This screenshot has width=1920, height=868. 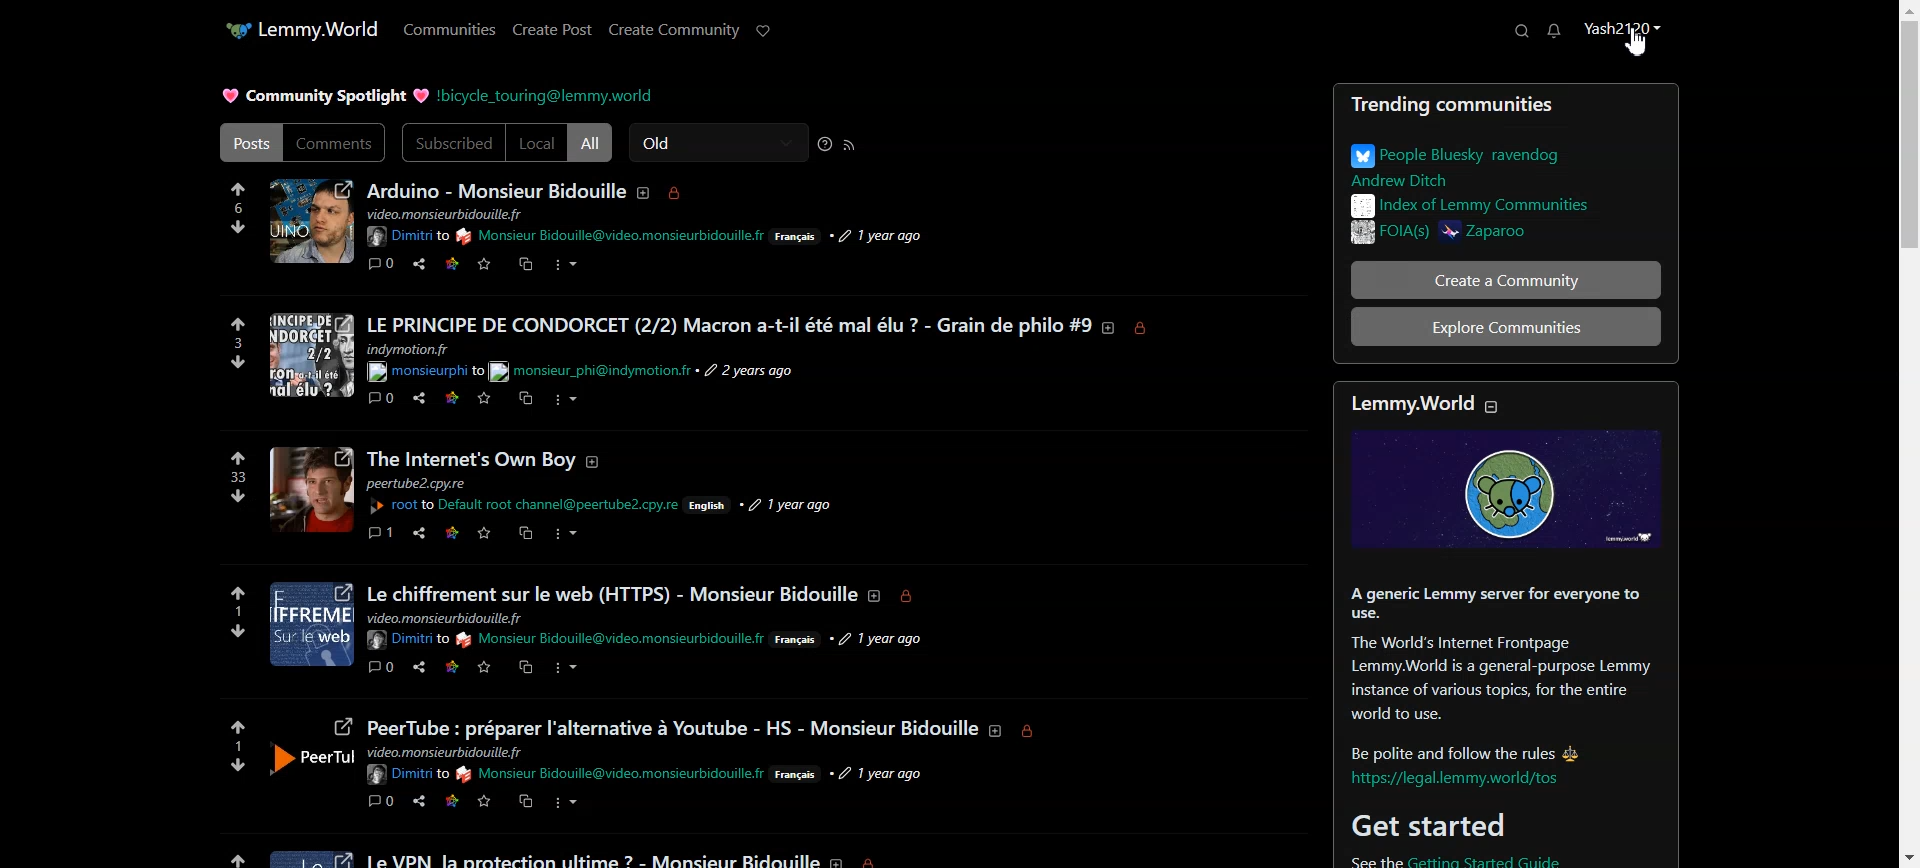 What do you see at coordinates (614, 236) in the screenshot?
I see `hyperlink` at bounding box center [614, 236].